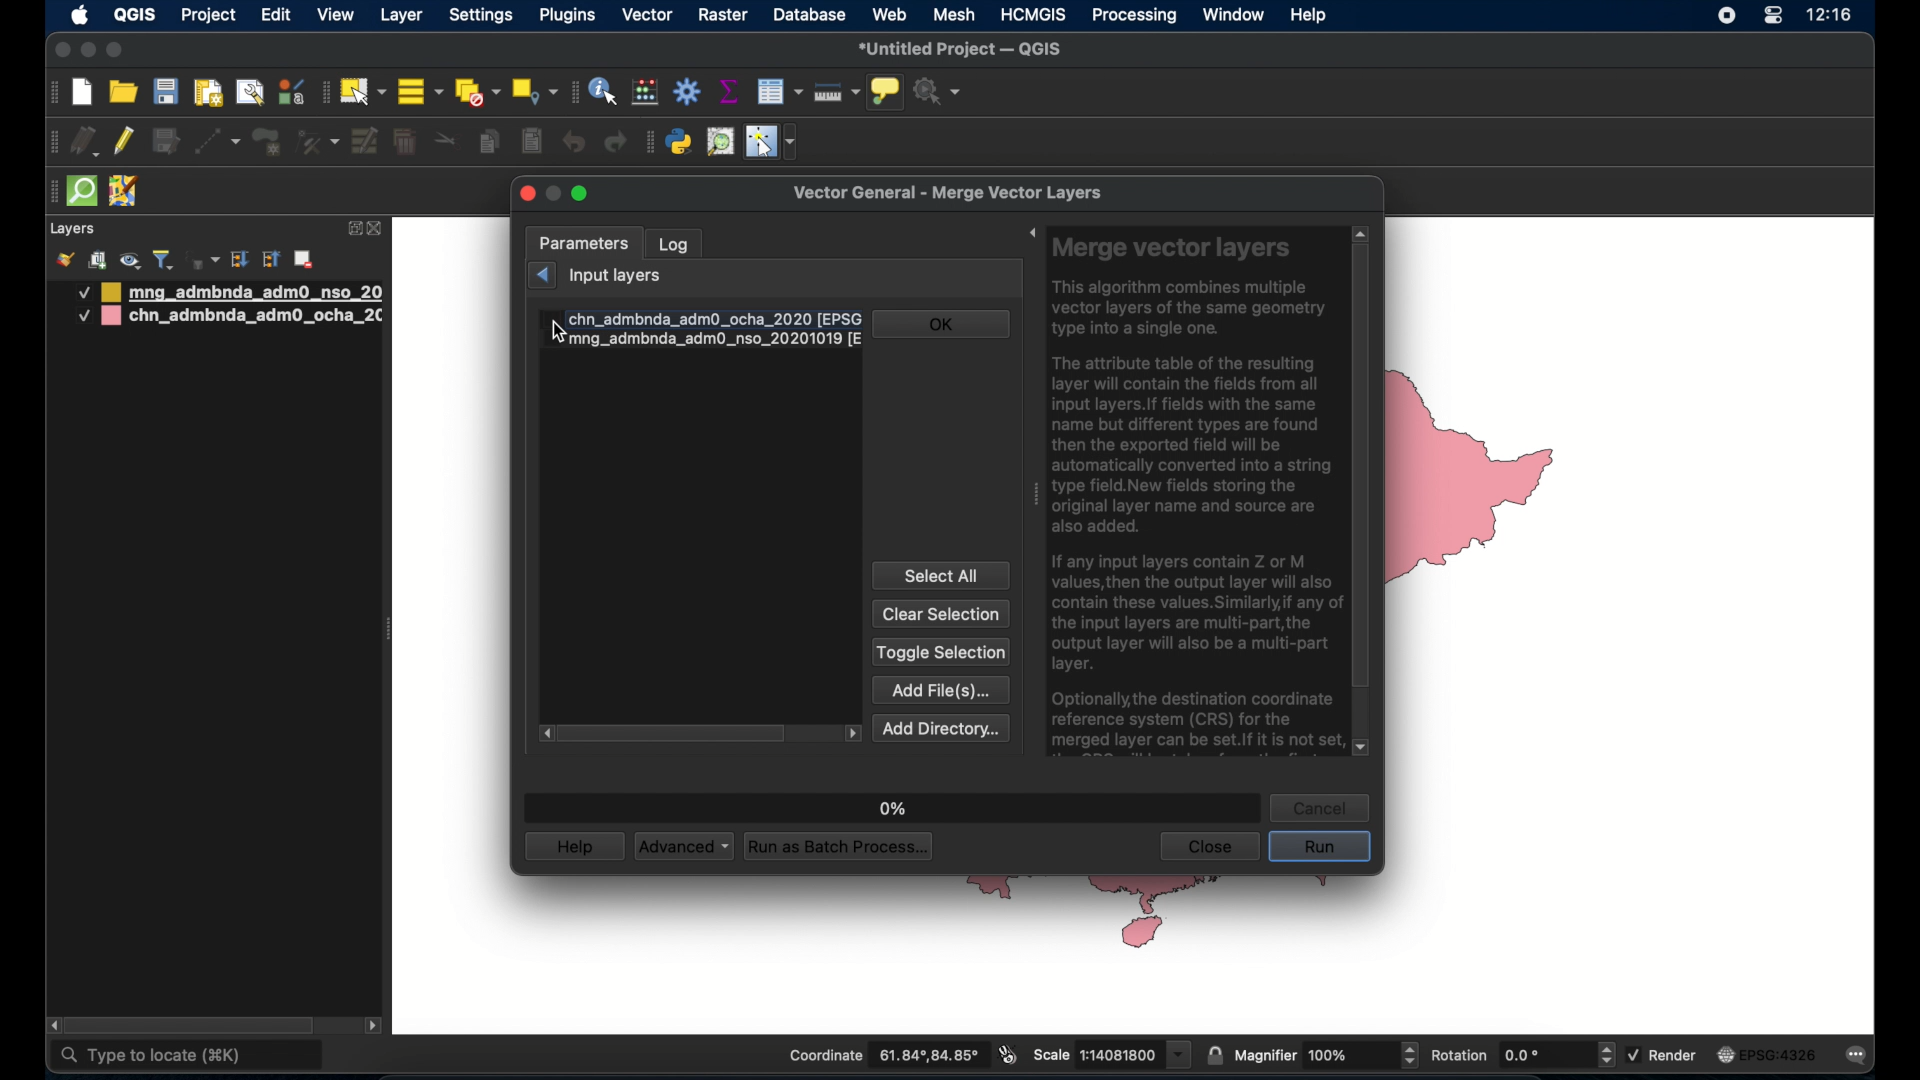  I want to click on 0%, so click(889, 803).